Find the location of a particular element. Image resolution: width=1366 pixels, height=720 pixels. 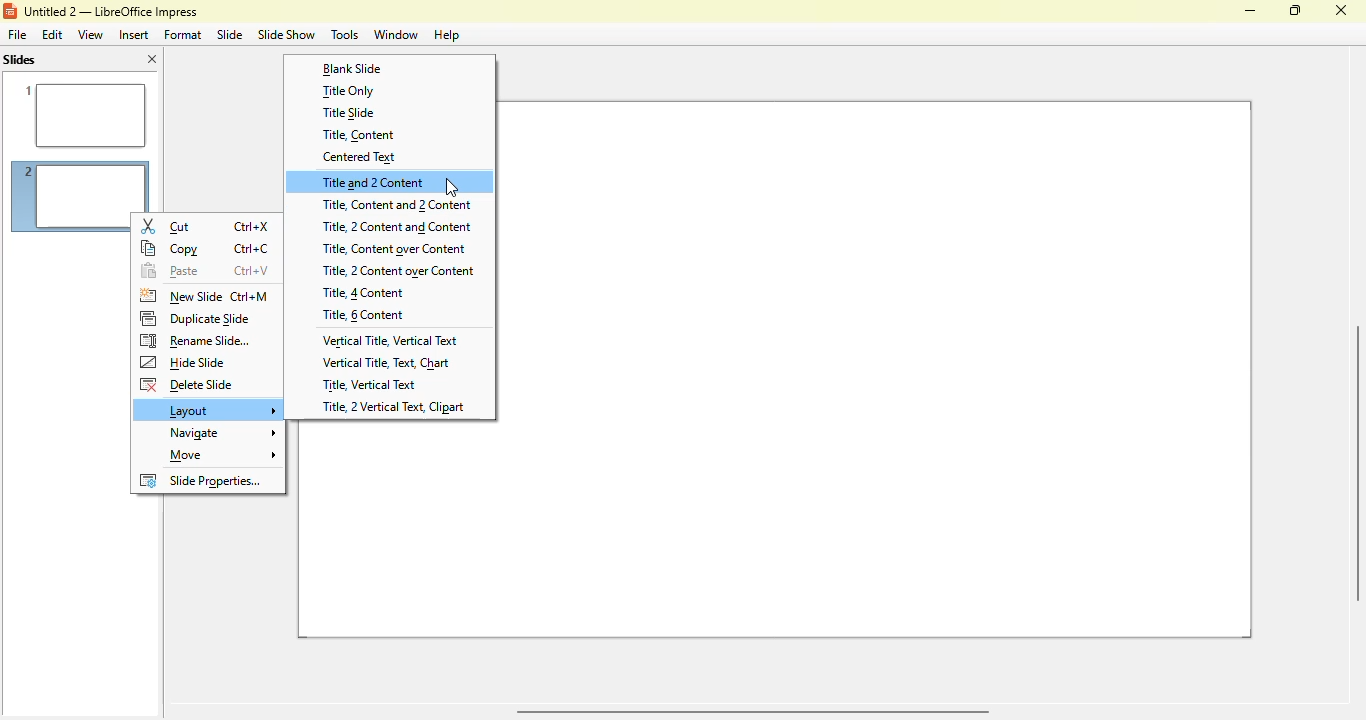

shortcut for paste is located at coordinates (251, 272).